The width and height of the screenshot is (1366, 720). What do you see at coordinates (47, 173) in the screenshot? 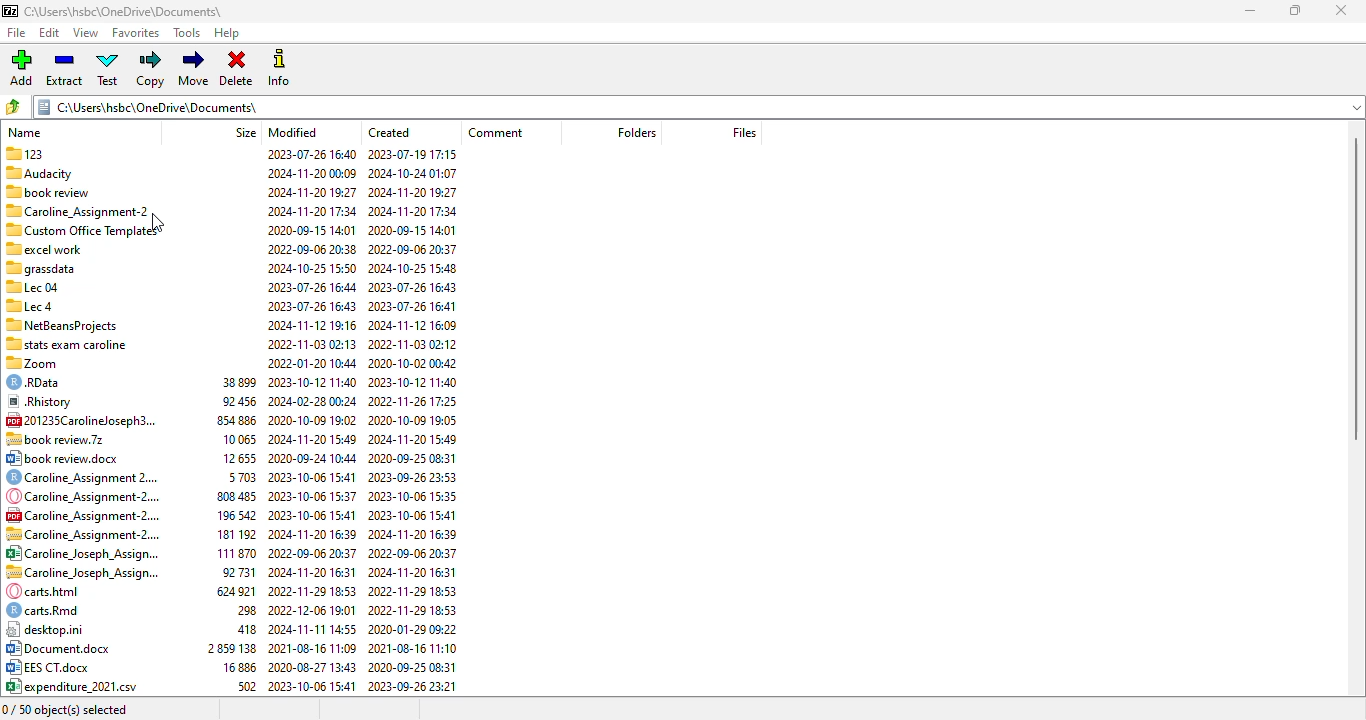
I see `~ Audacity` at bounding box center [47, 173].